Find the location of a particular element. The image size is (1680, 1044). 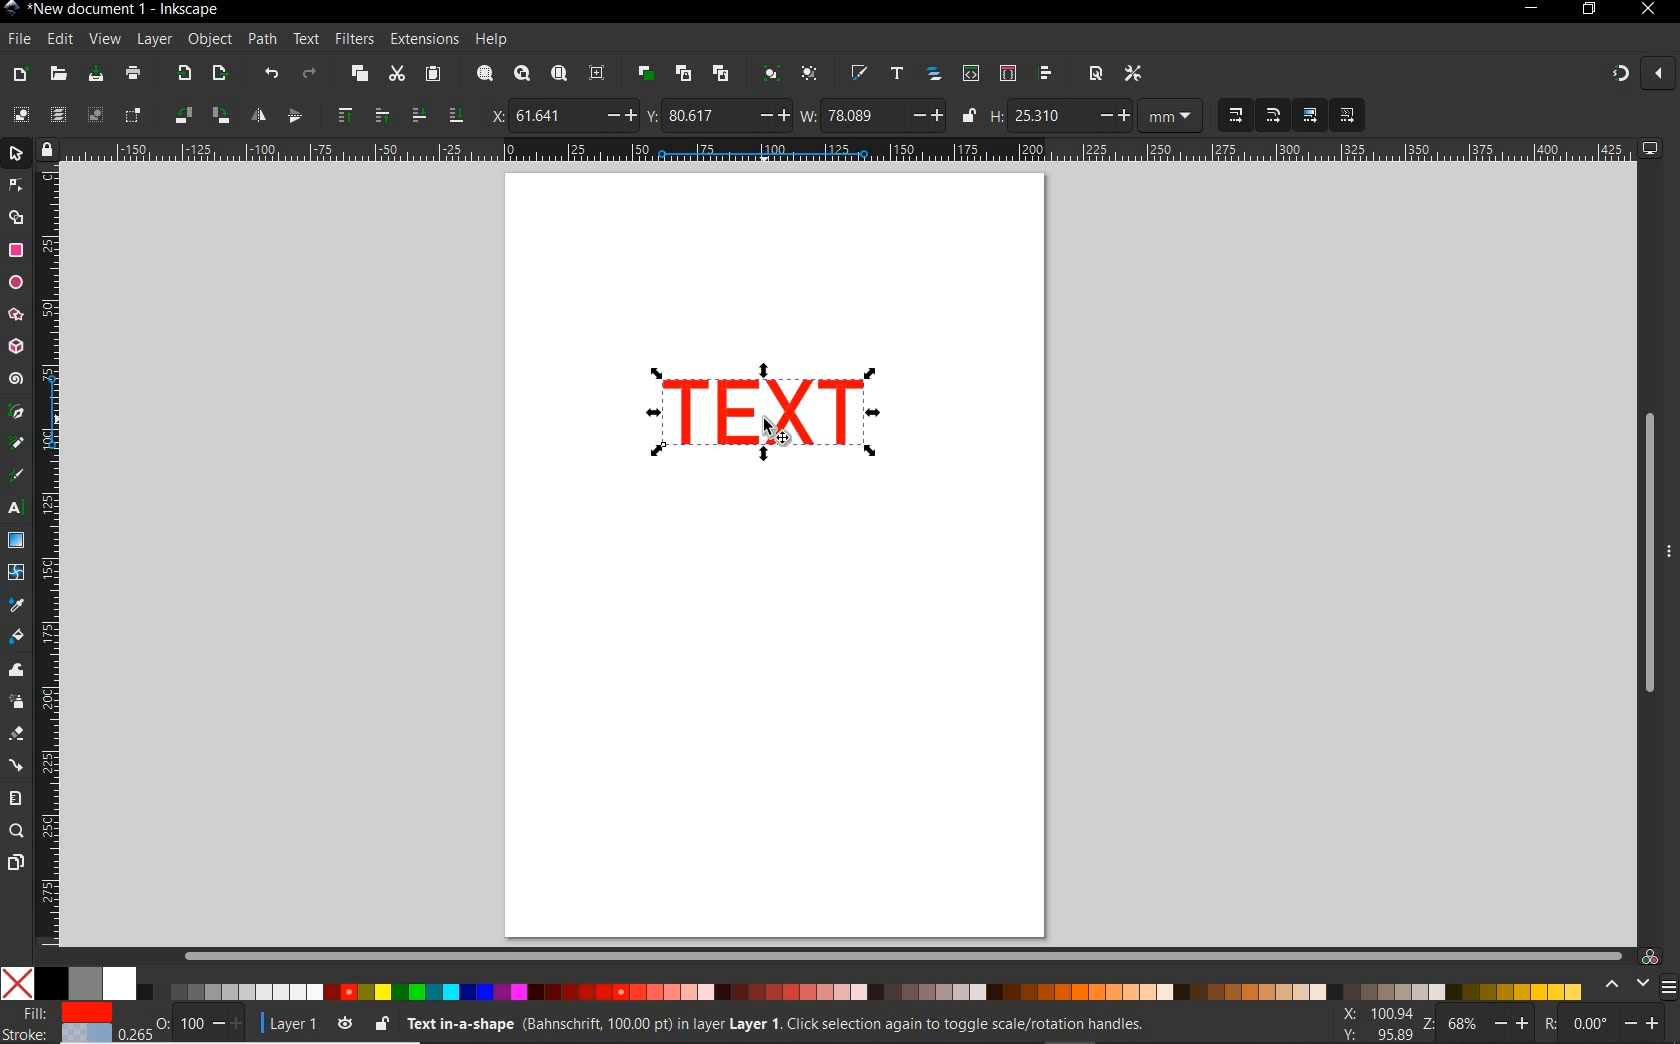

rotation is located at coordinates (1604, 1022).